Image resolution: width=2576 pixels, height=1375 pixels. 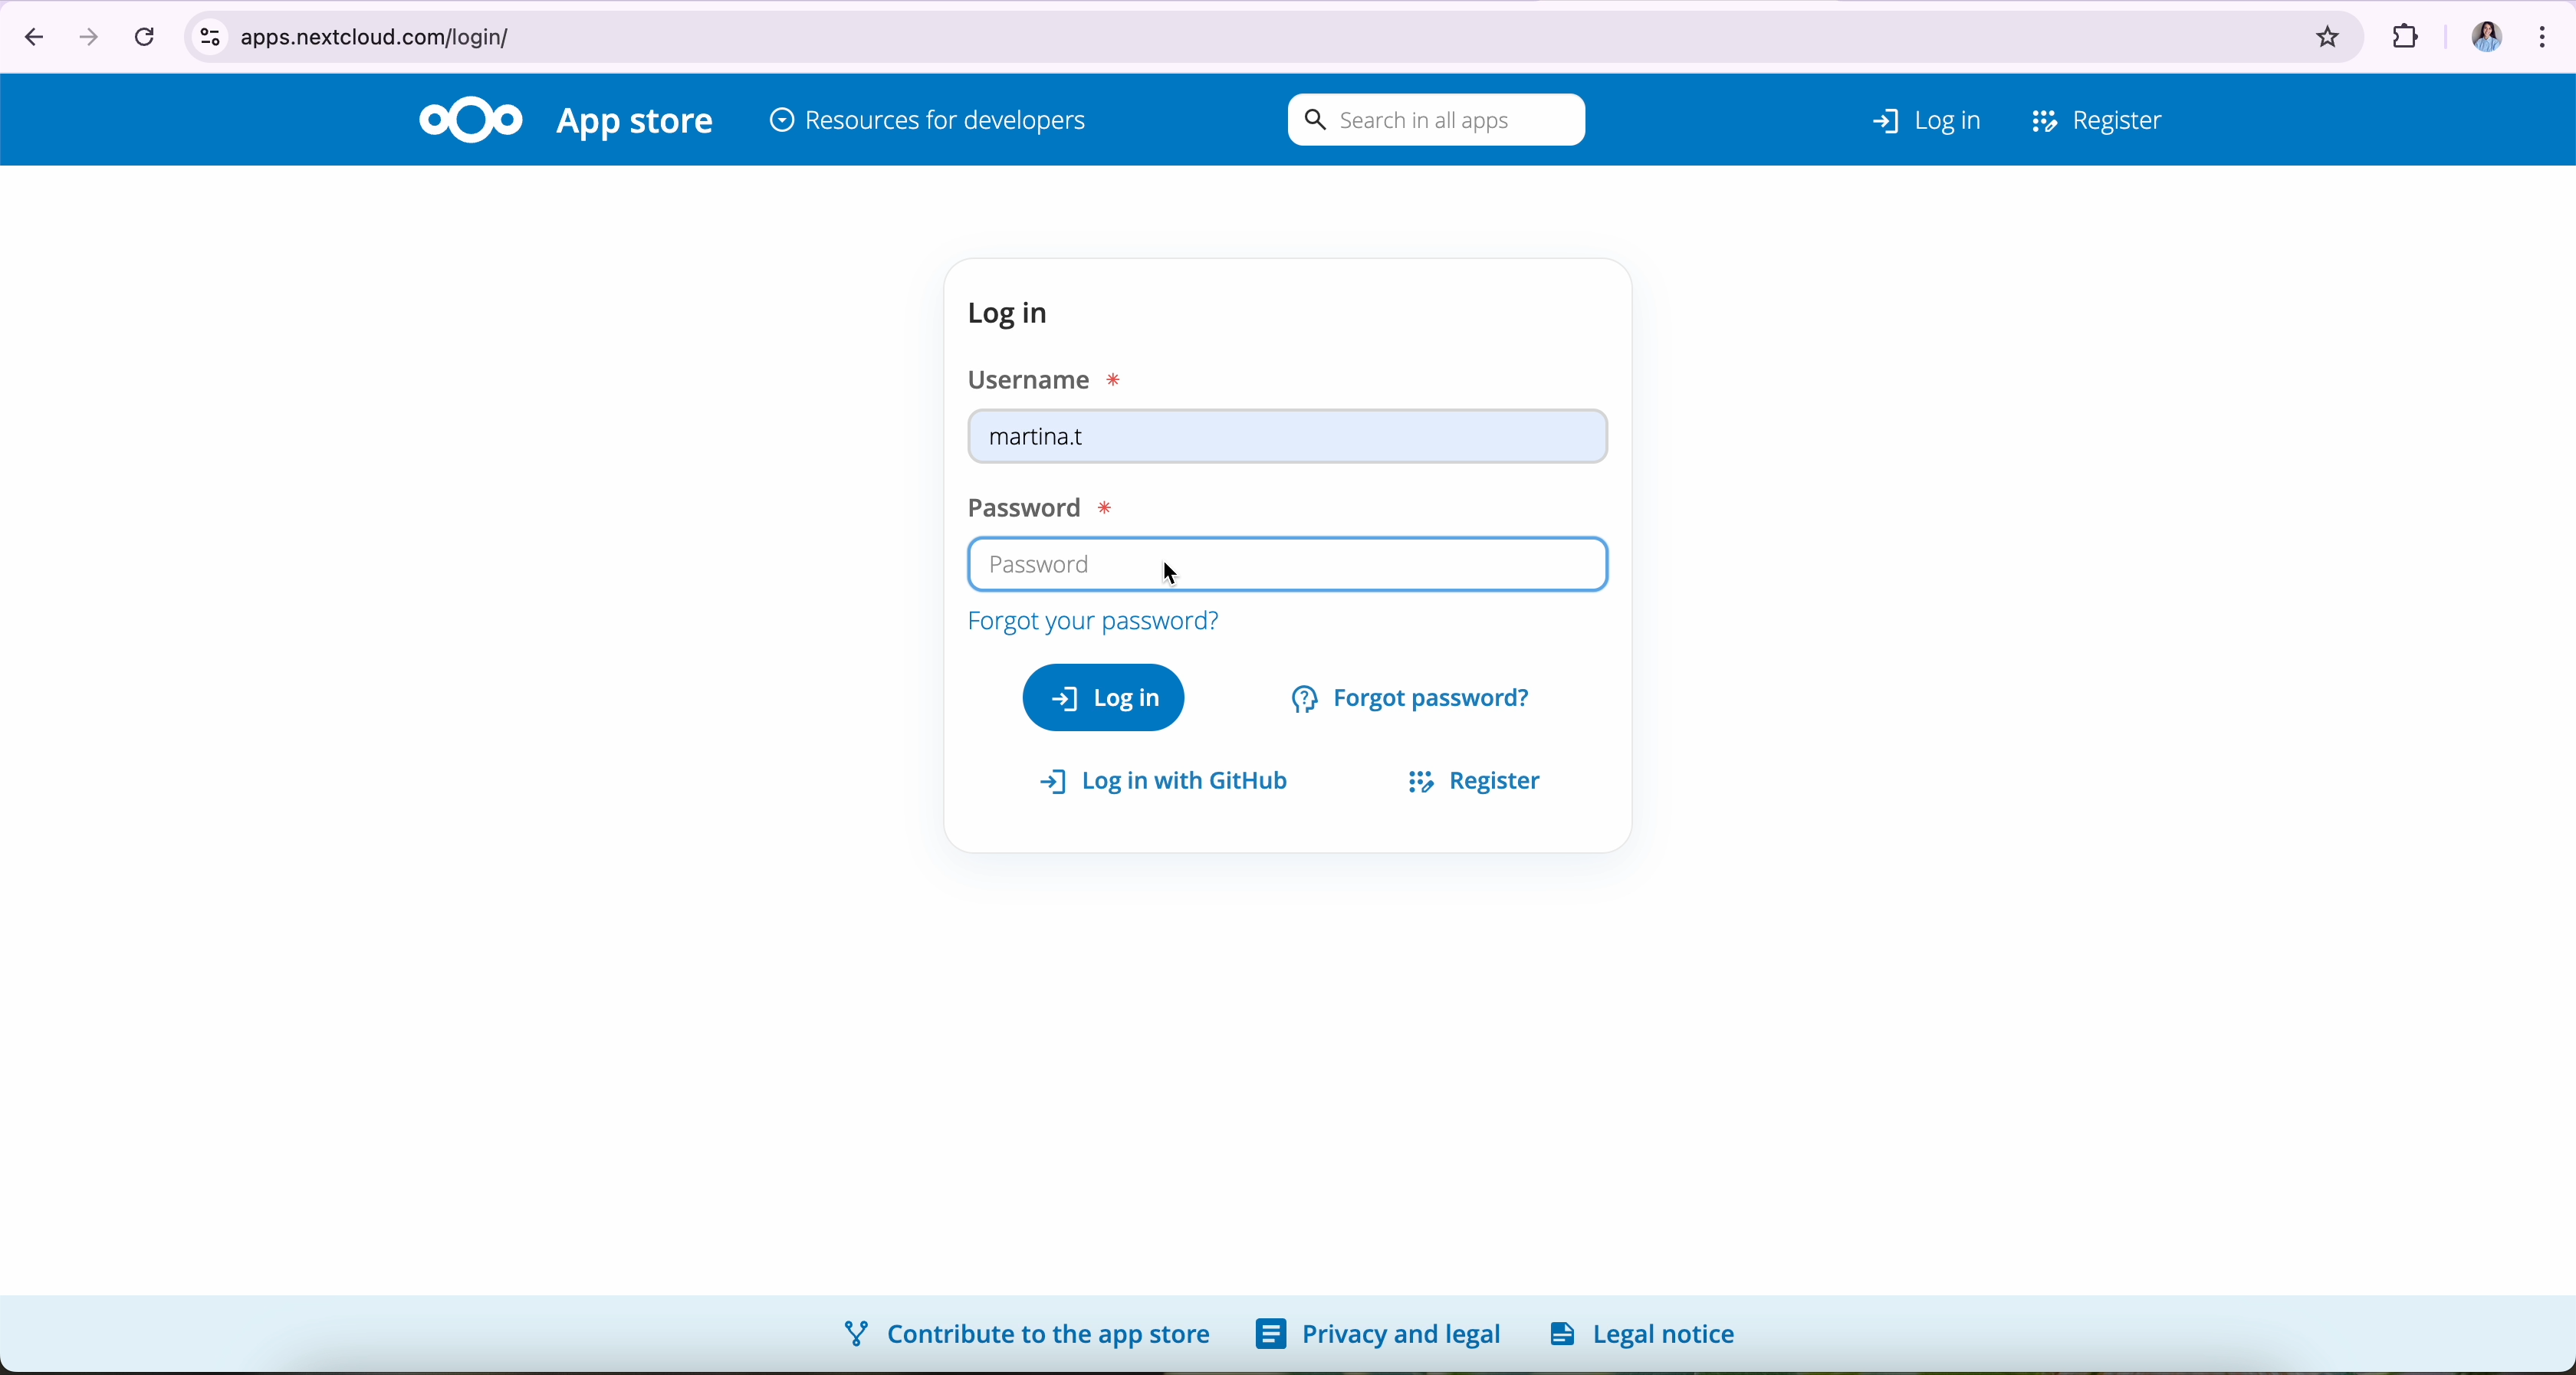 I want to click on favorites, so click(x=2329, y=30).